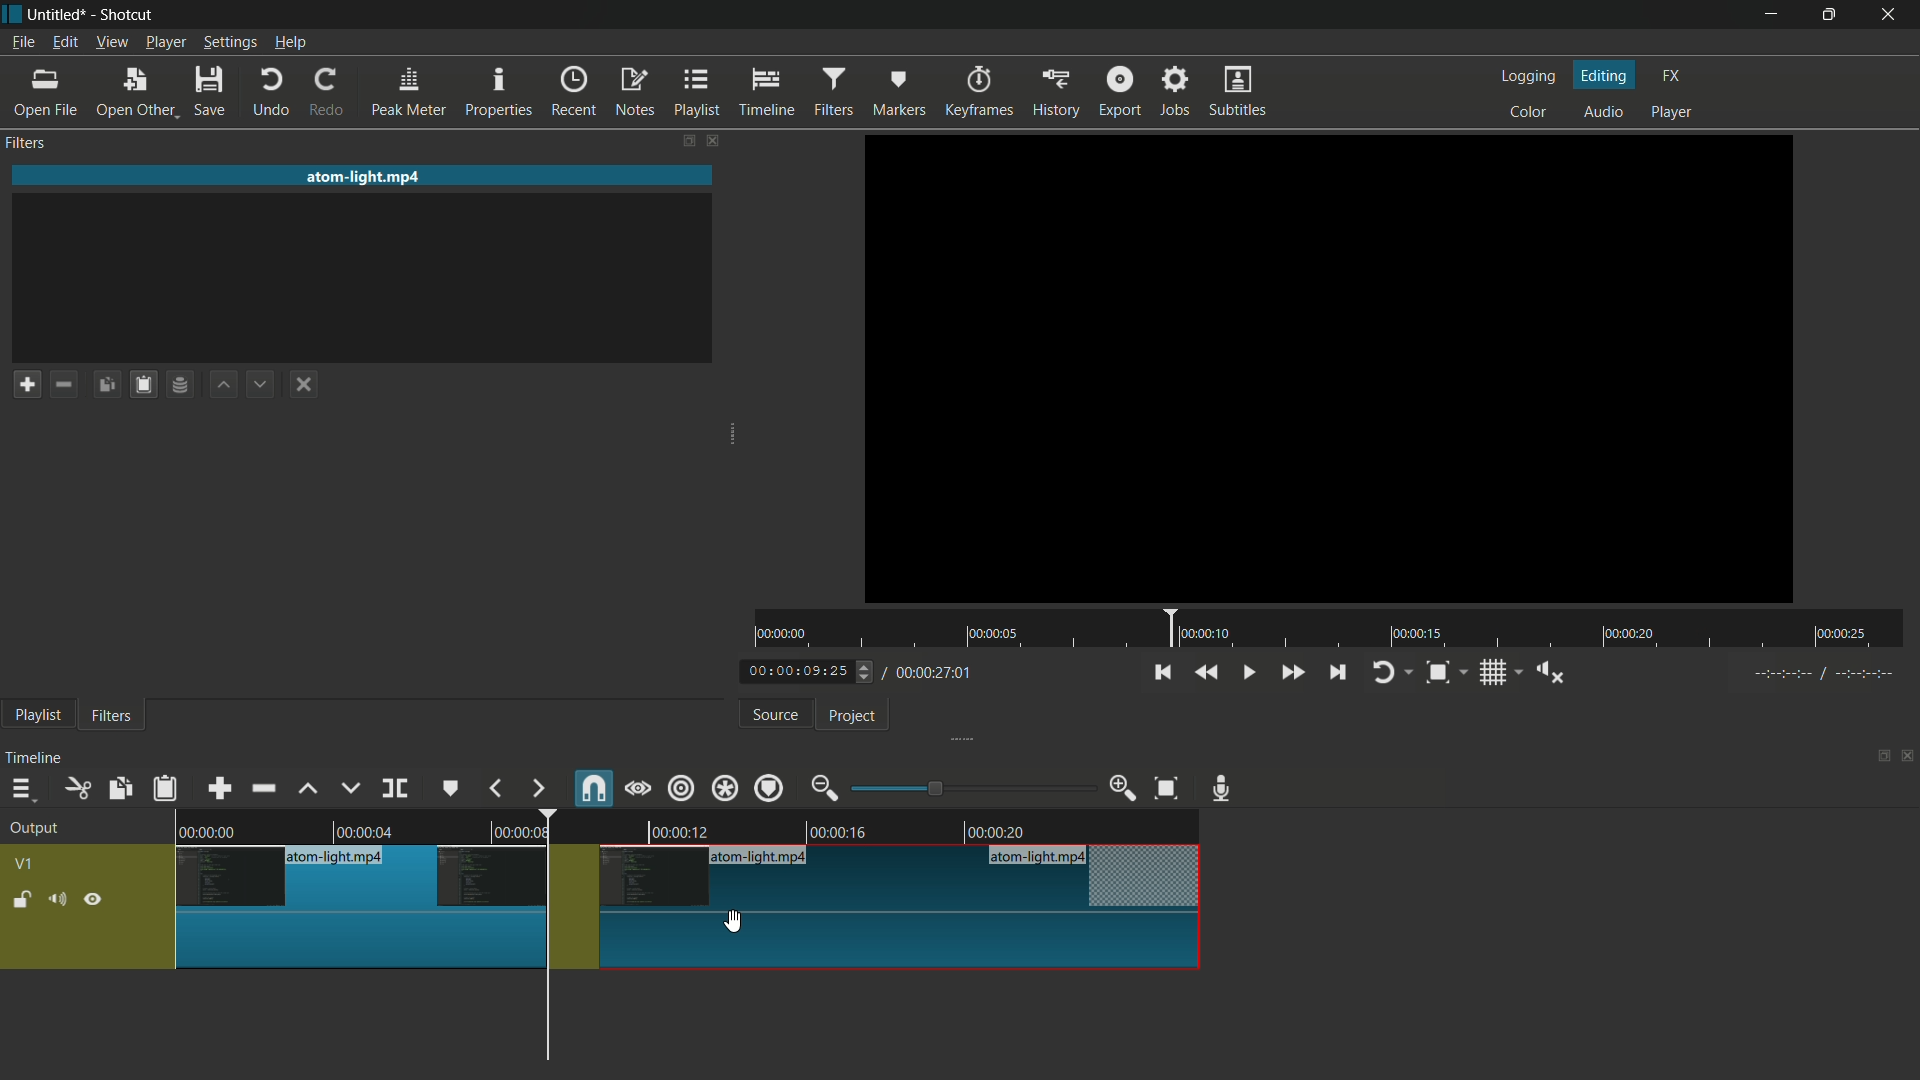 Image resolution: width=1920 pixels, height=1080 pixels. I want to click on player menu, so click(165, 42).